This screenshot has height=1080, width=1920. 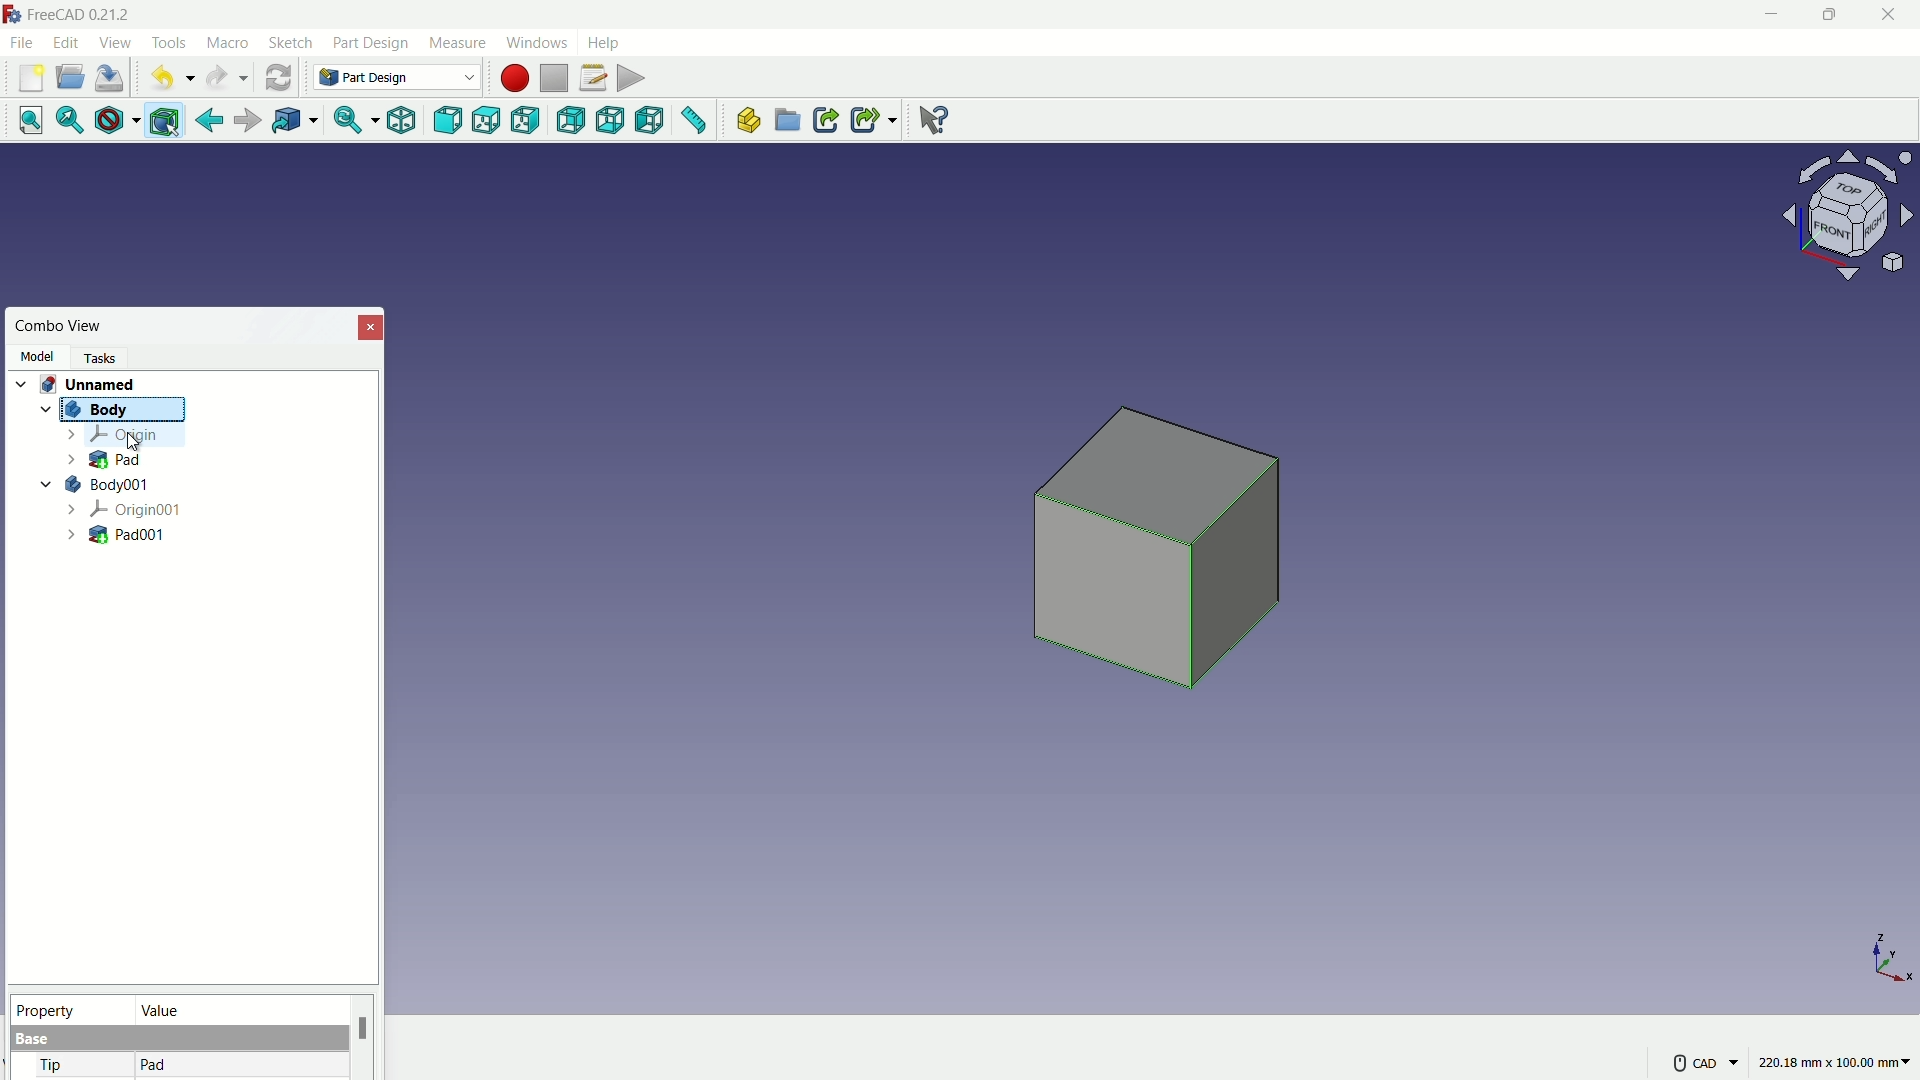 What do you see at coordinates (24, 119) in the screenshot?
I see `fit all` at bounding box center [24, 119].